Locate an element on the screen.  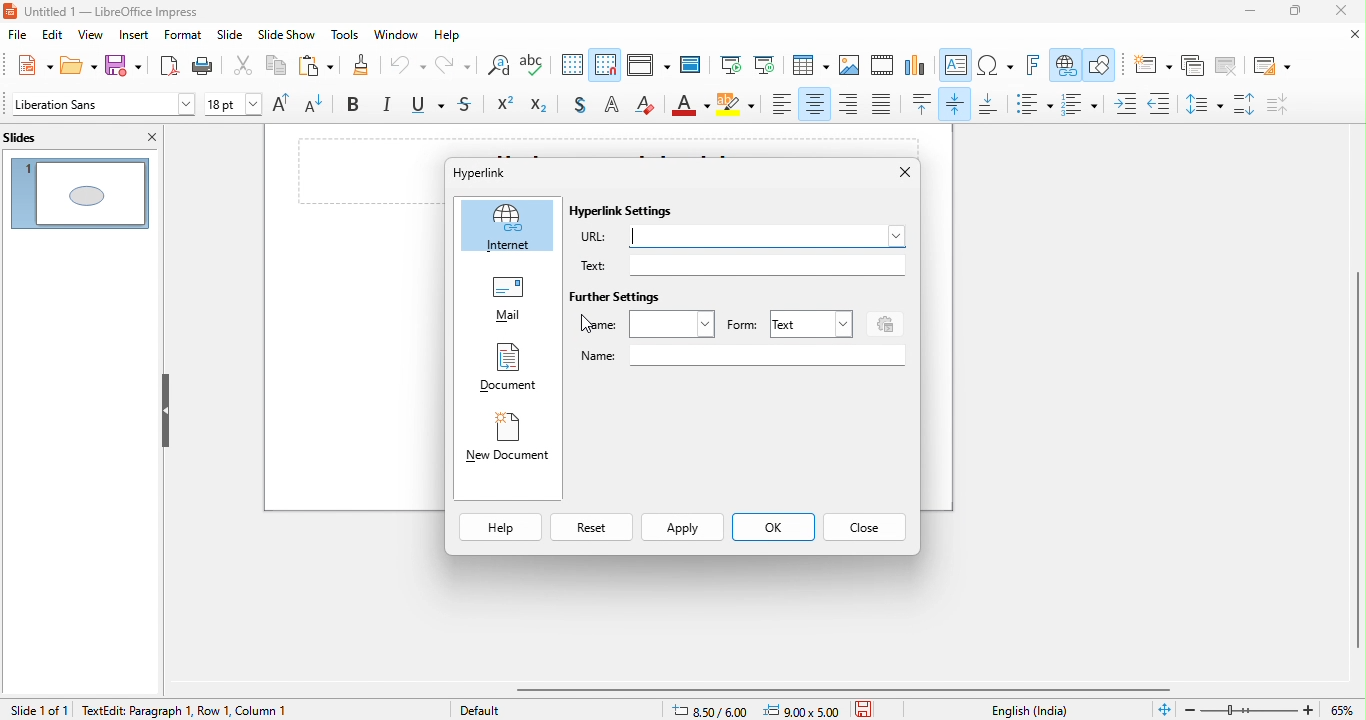
fit slide to fit window is located at coordinates (1164, 710).